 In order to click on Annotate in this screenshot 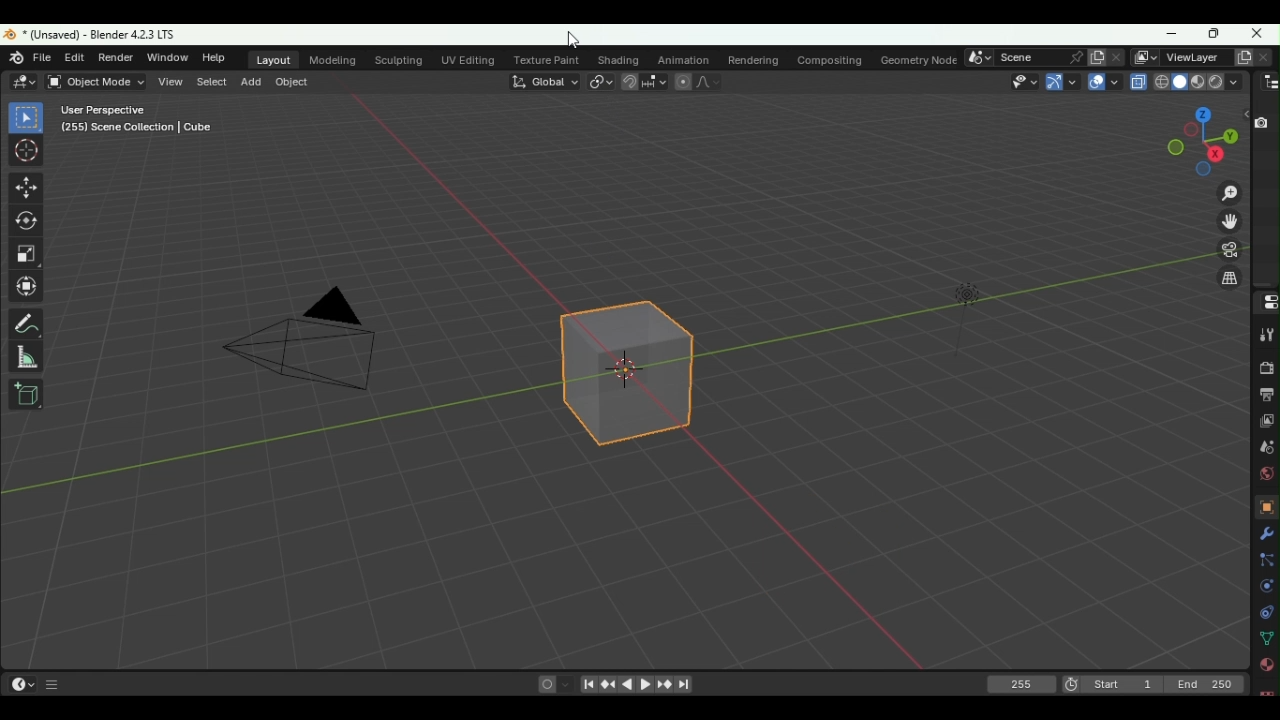, I will do `click(30, 323)`.